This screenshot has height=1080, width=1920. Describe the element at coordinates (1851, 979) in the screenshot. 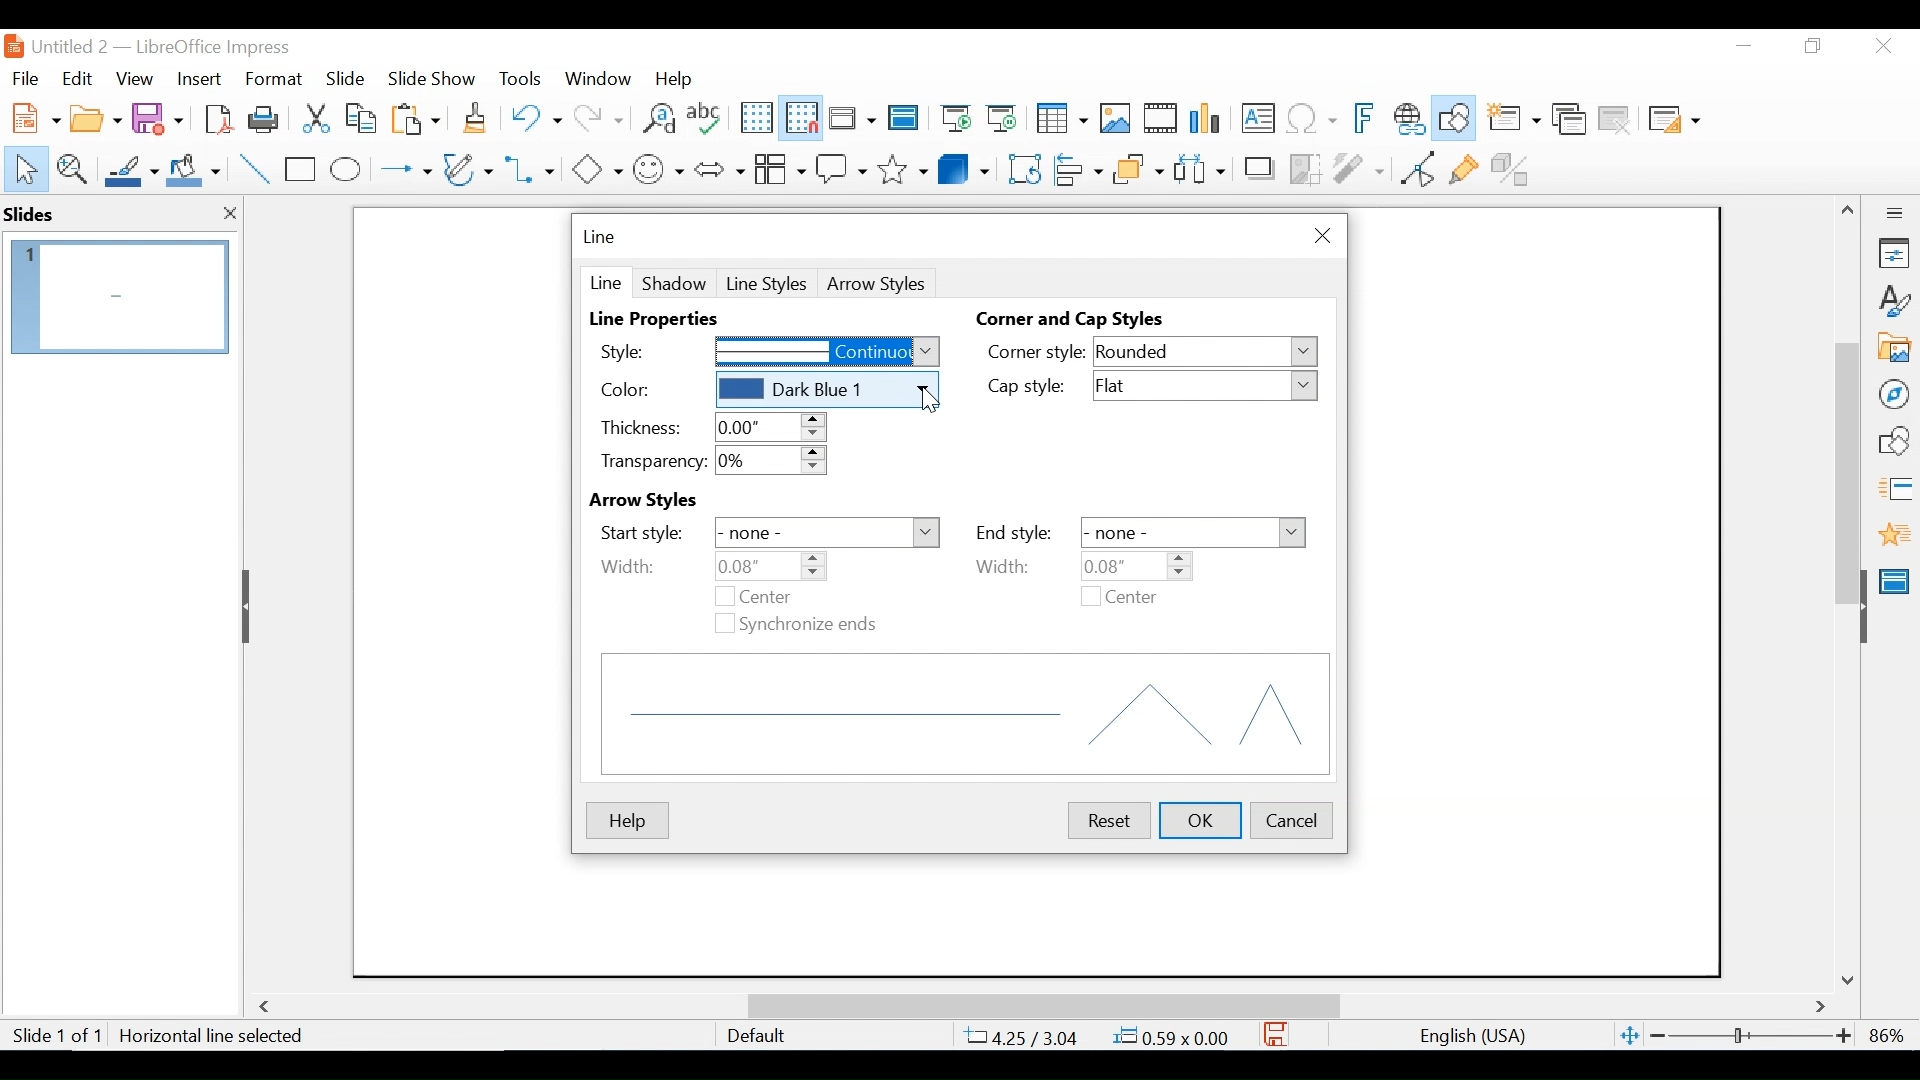

I see `Scroll down` at that location.